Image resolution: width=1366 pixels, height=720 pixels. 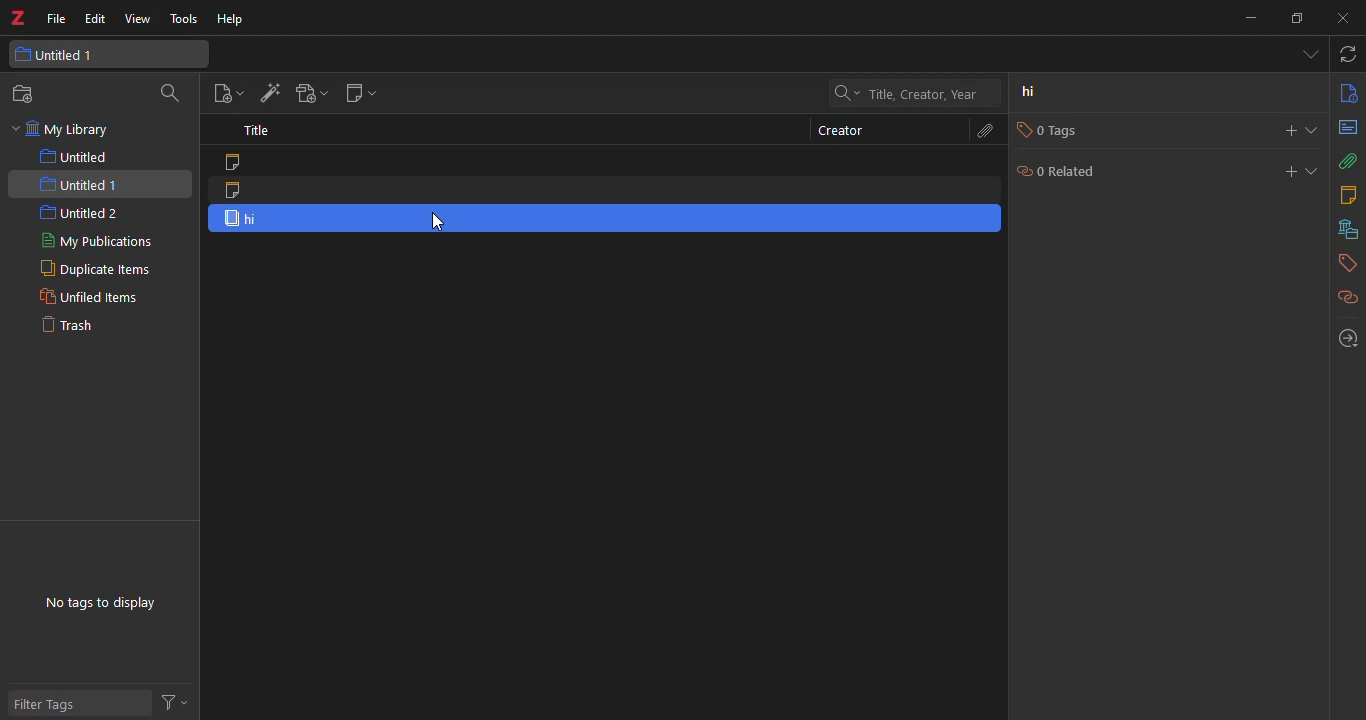 What do you see at coordinates (605, 218) in the screenshot?
I see `item` at bounding box center [605, 218].